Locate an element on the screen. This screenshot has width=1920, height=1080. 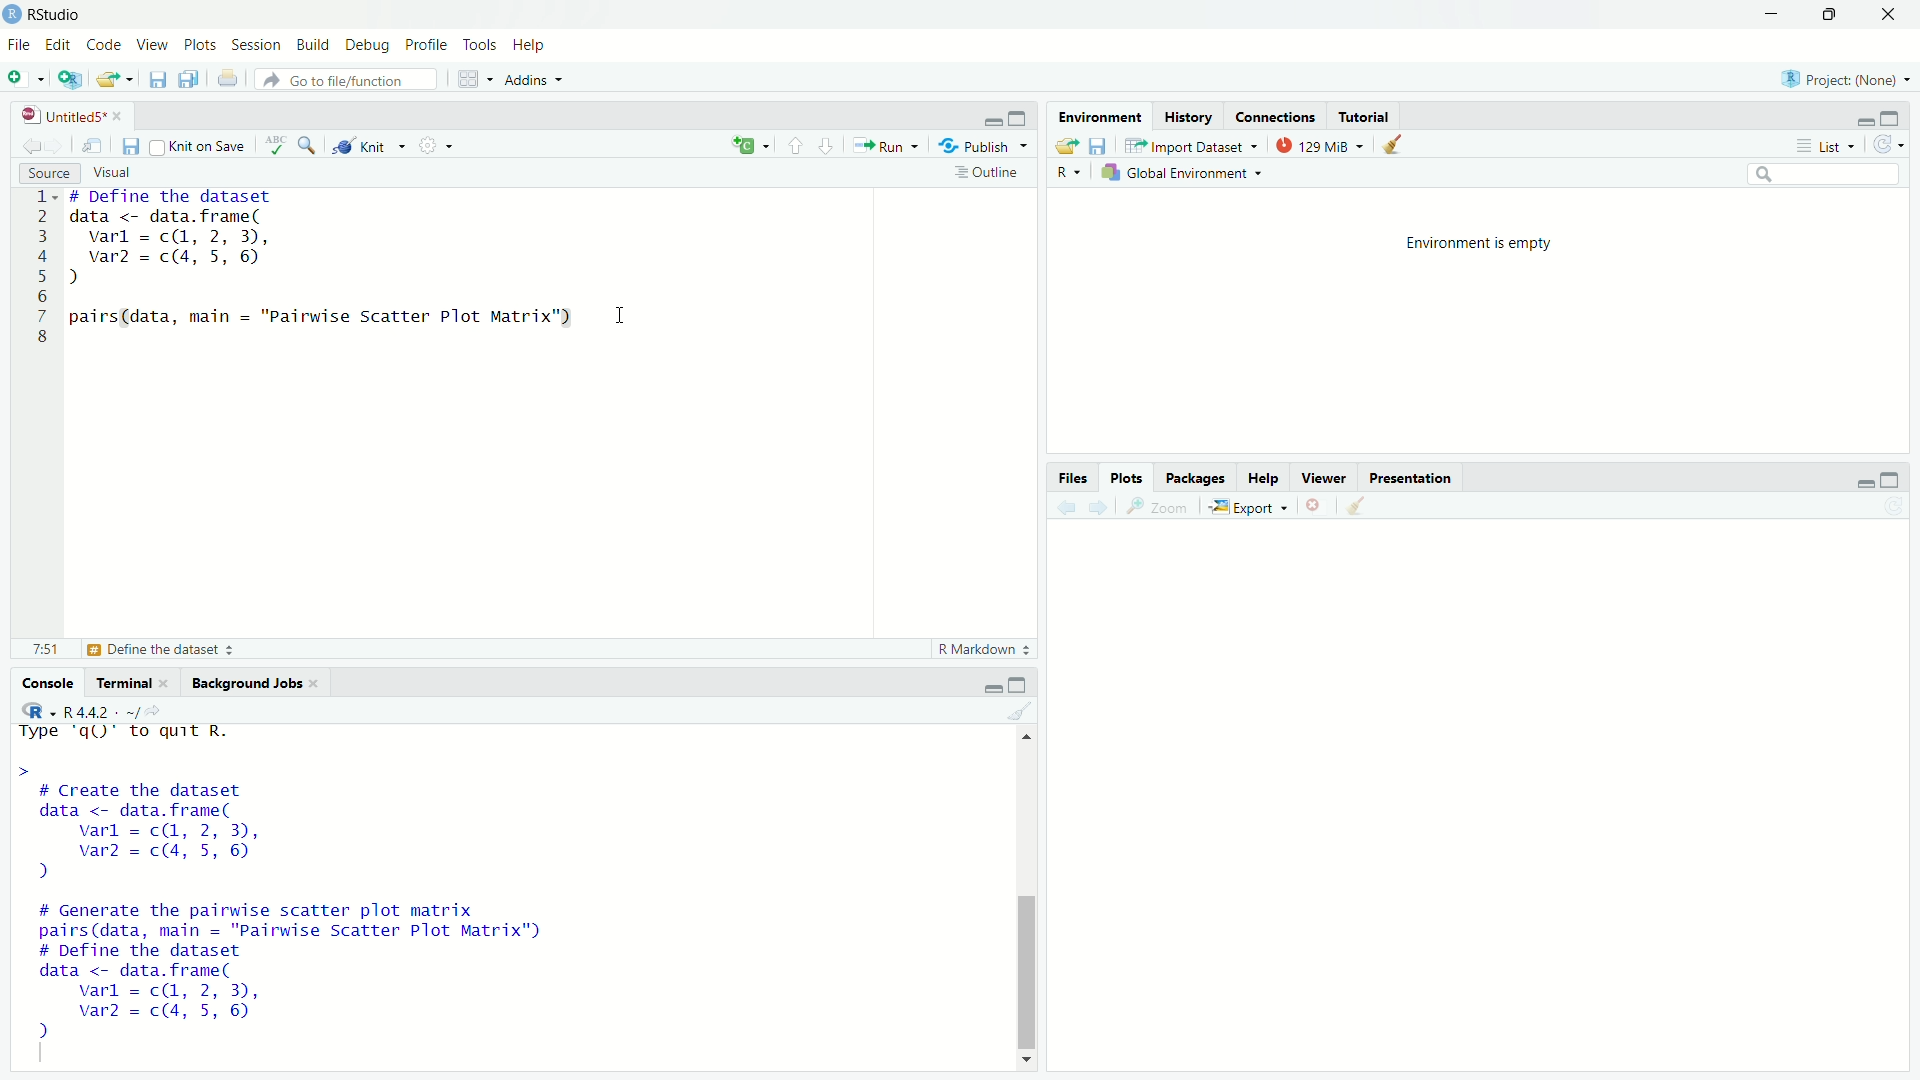
Edit is located at coordinates (59, 42).